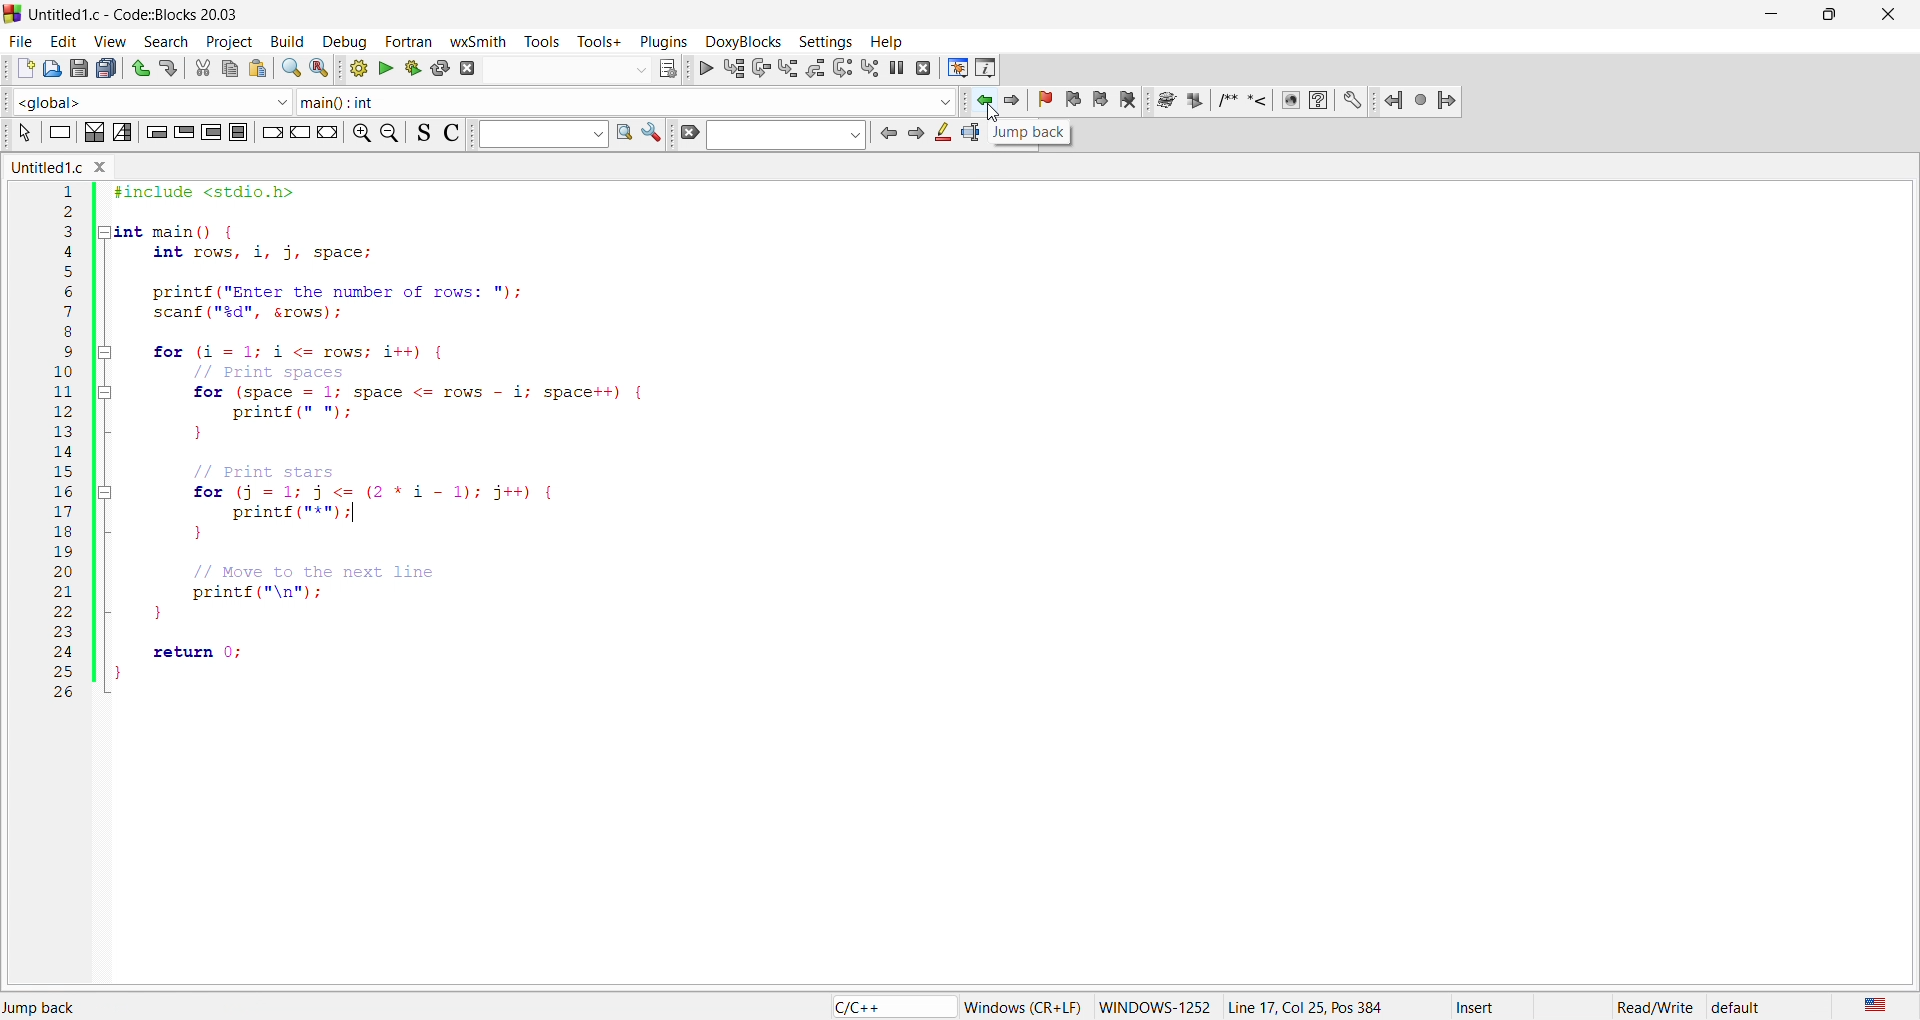 The height and width of the screenshot is (1020, 1920). Describe the element at coordinates (480, 39) in the screenshot. I see `wxsmith` at that location.